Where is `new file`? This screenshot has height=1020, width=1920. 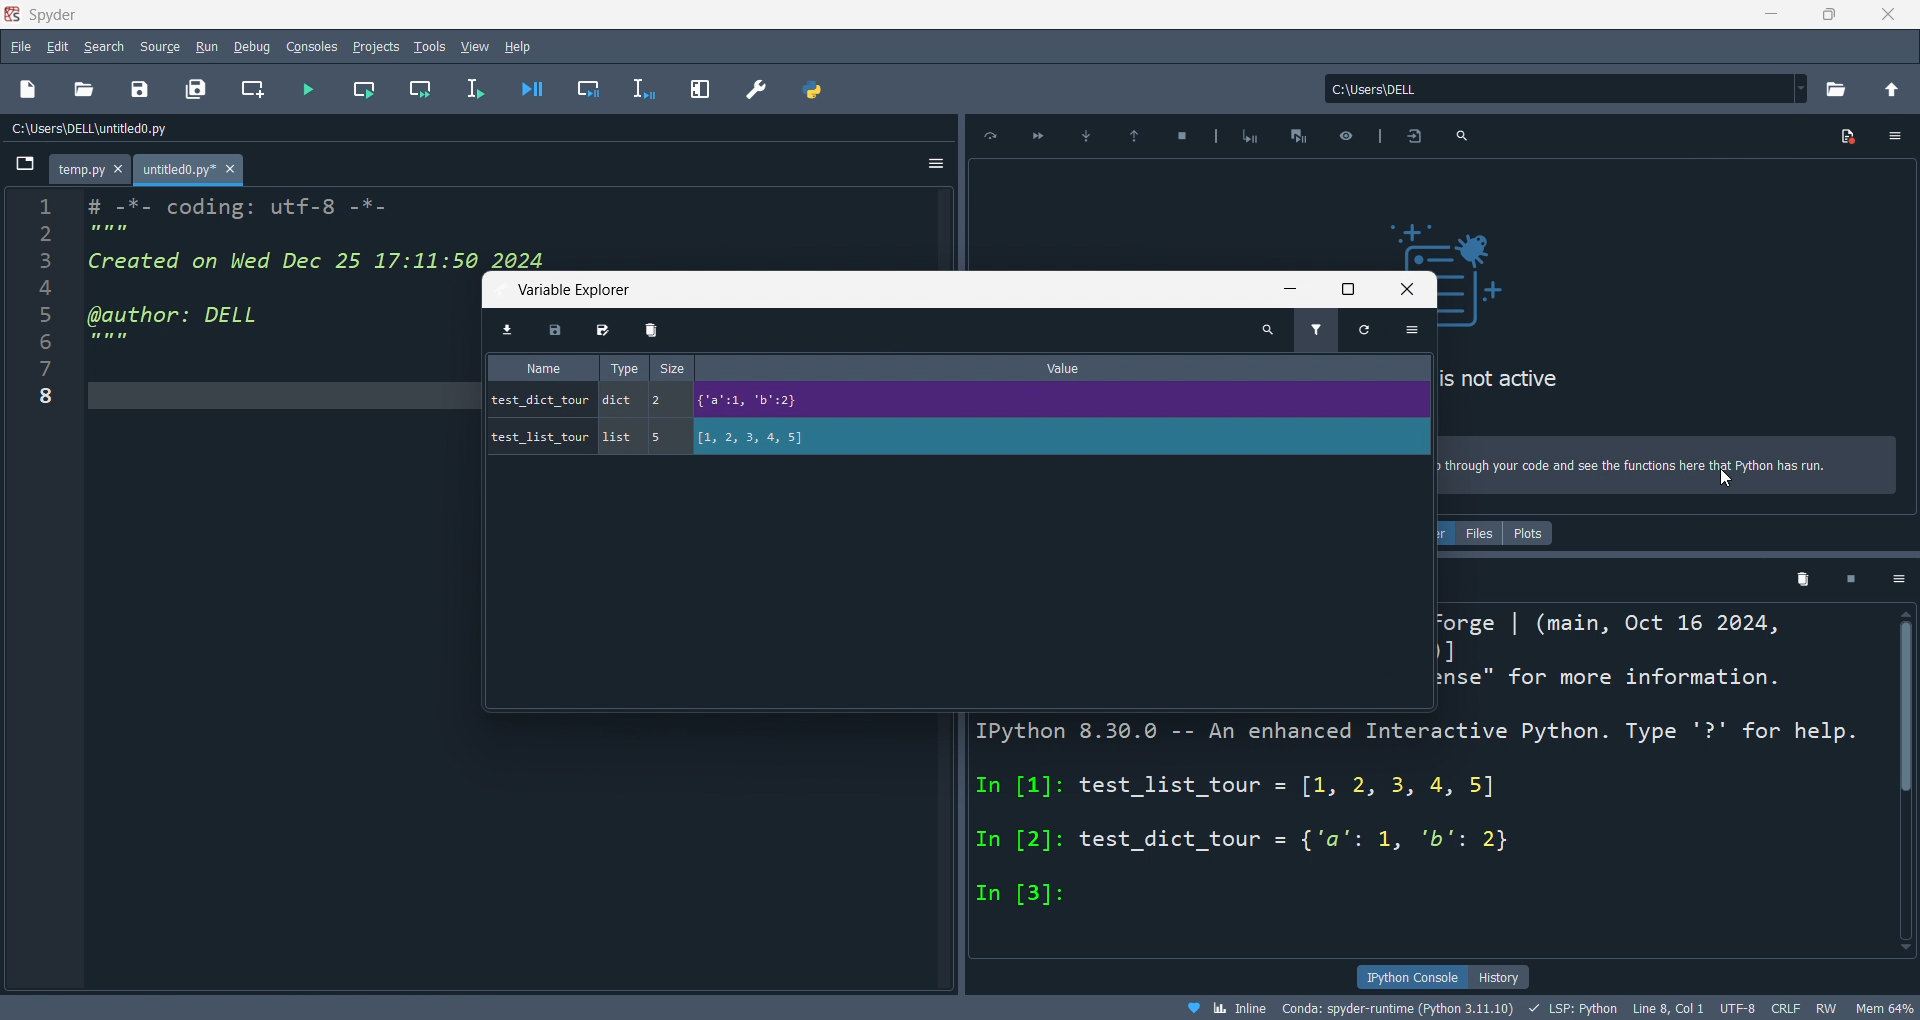 new file is located at coordinates (34, 89).